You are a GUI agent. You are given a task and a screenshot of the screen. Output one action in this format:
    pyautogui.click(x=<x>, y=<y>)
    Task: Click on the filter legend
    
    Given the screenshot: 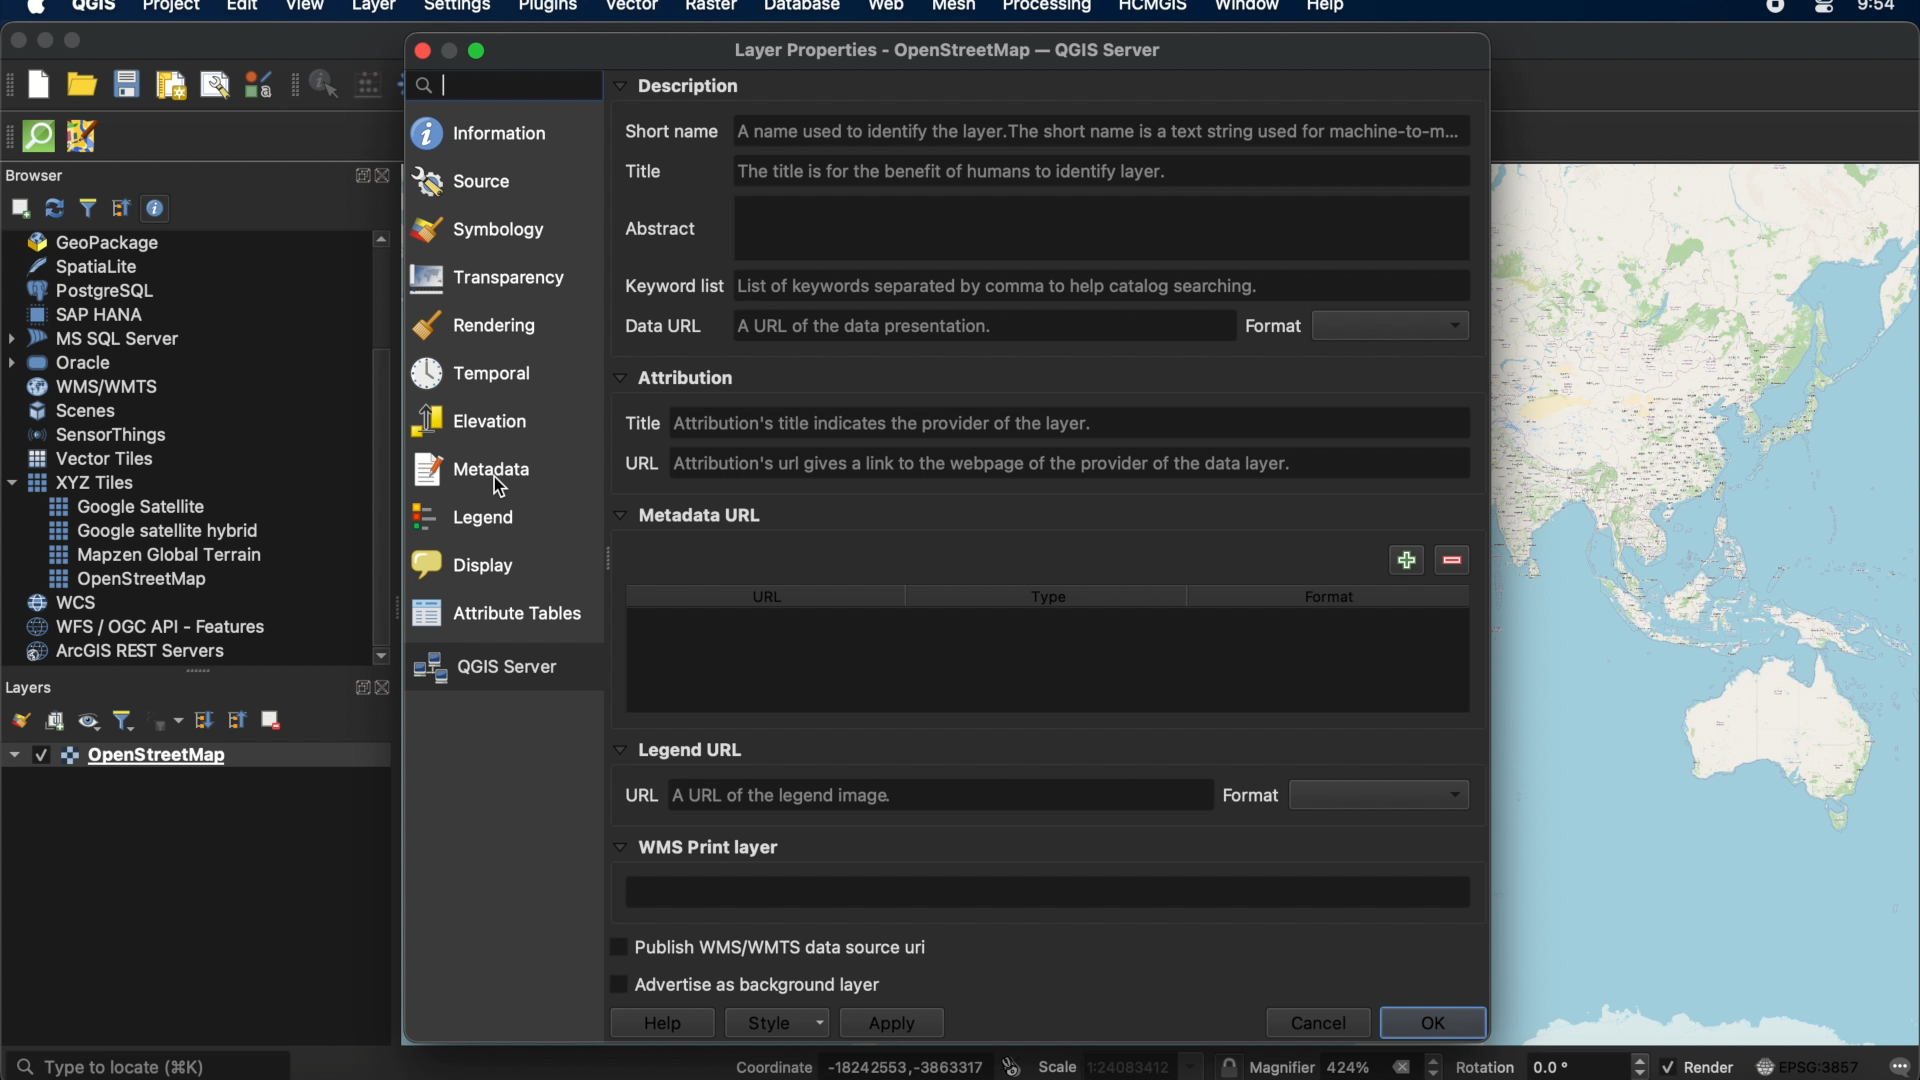 What is the action you would take?
    pyautogui.click(x=123, y=721)
    